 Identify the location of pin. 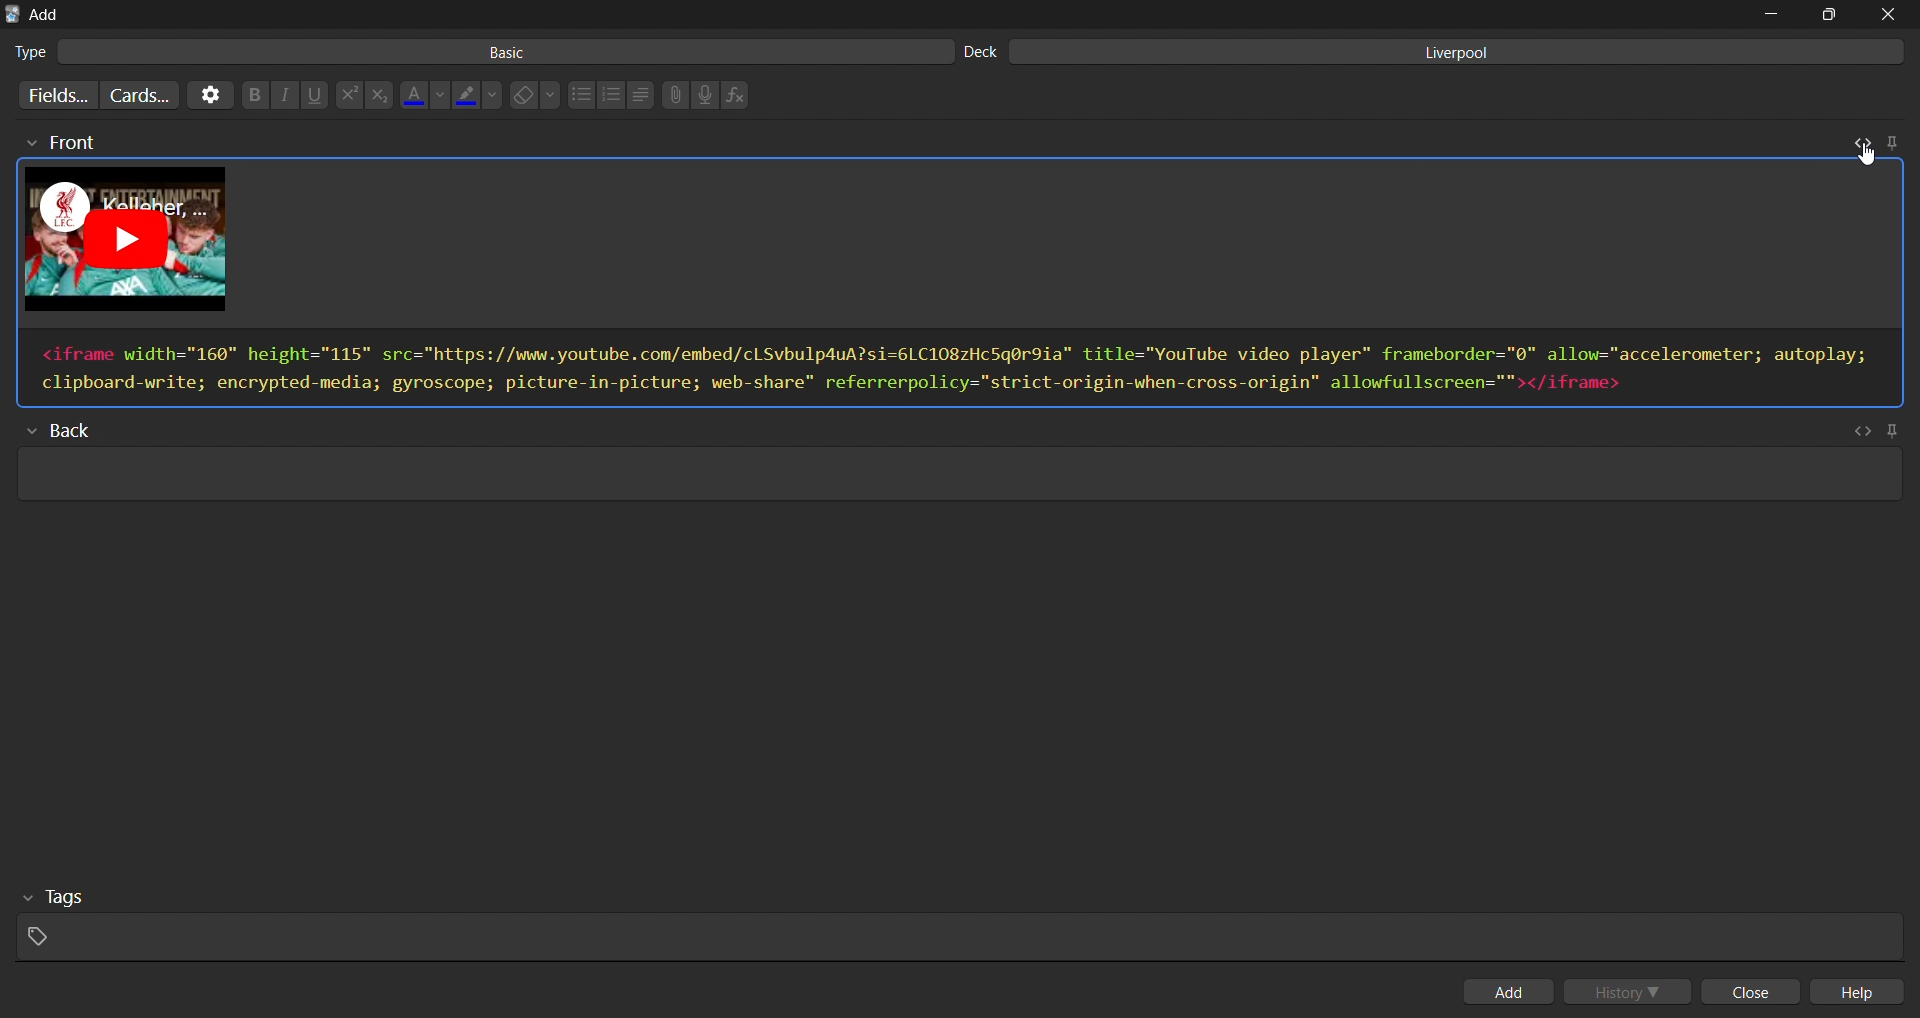
(1891, 141).